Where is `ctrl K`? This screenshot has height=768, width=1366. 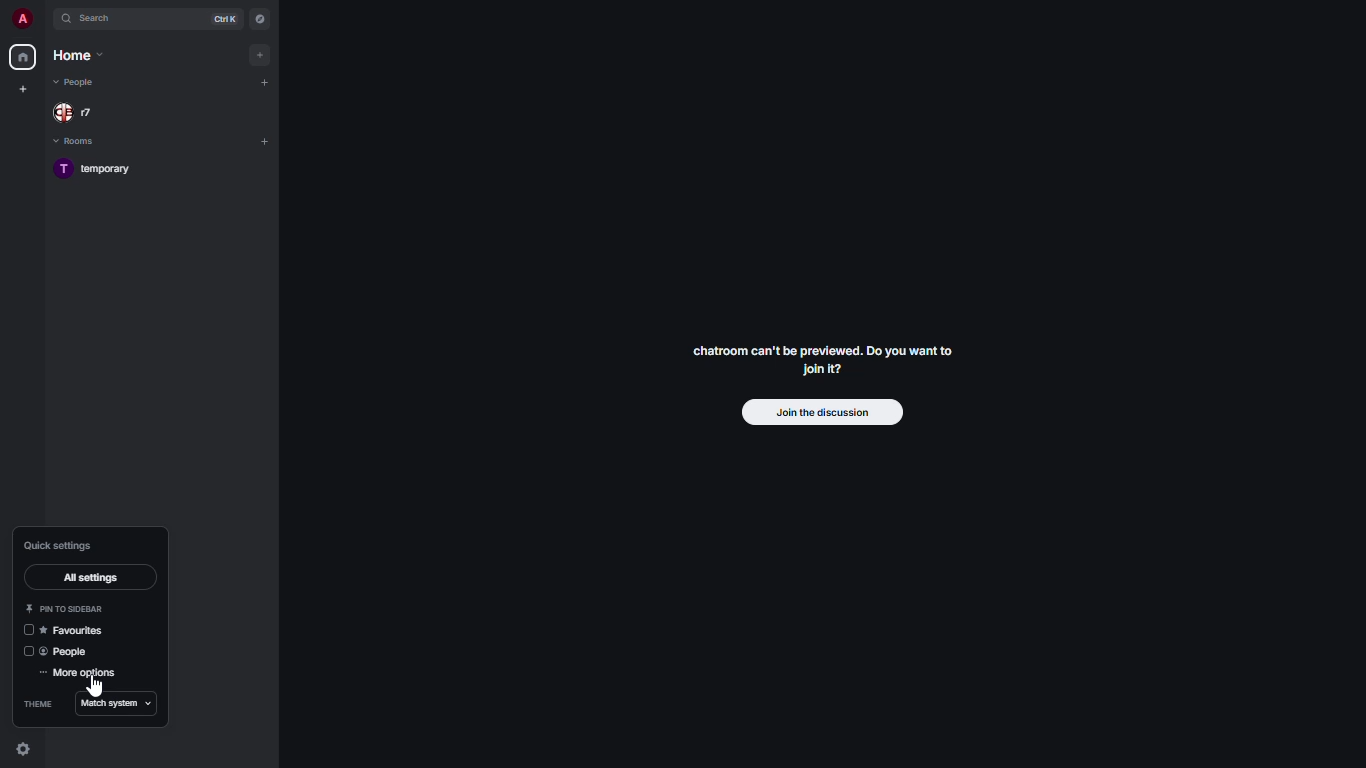 ctrl K is located at coordinates (227, 18).